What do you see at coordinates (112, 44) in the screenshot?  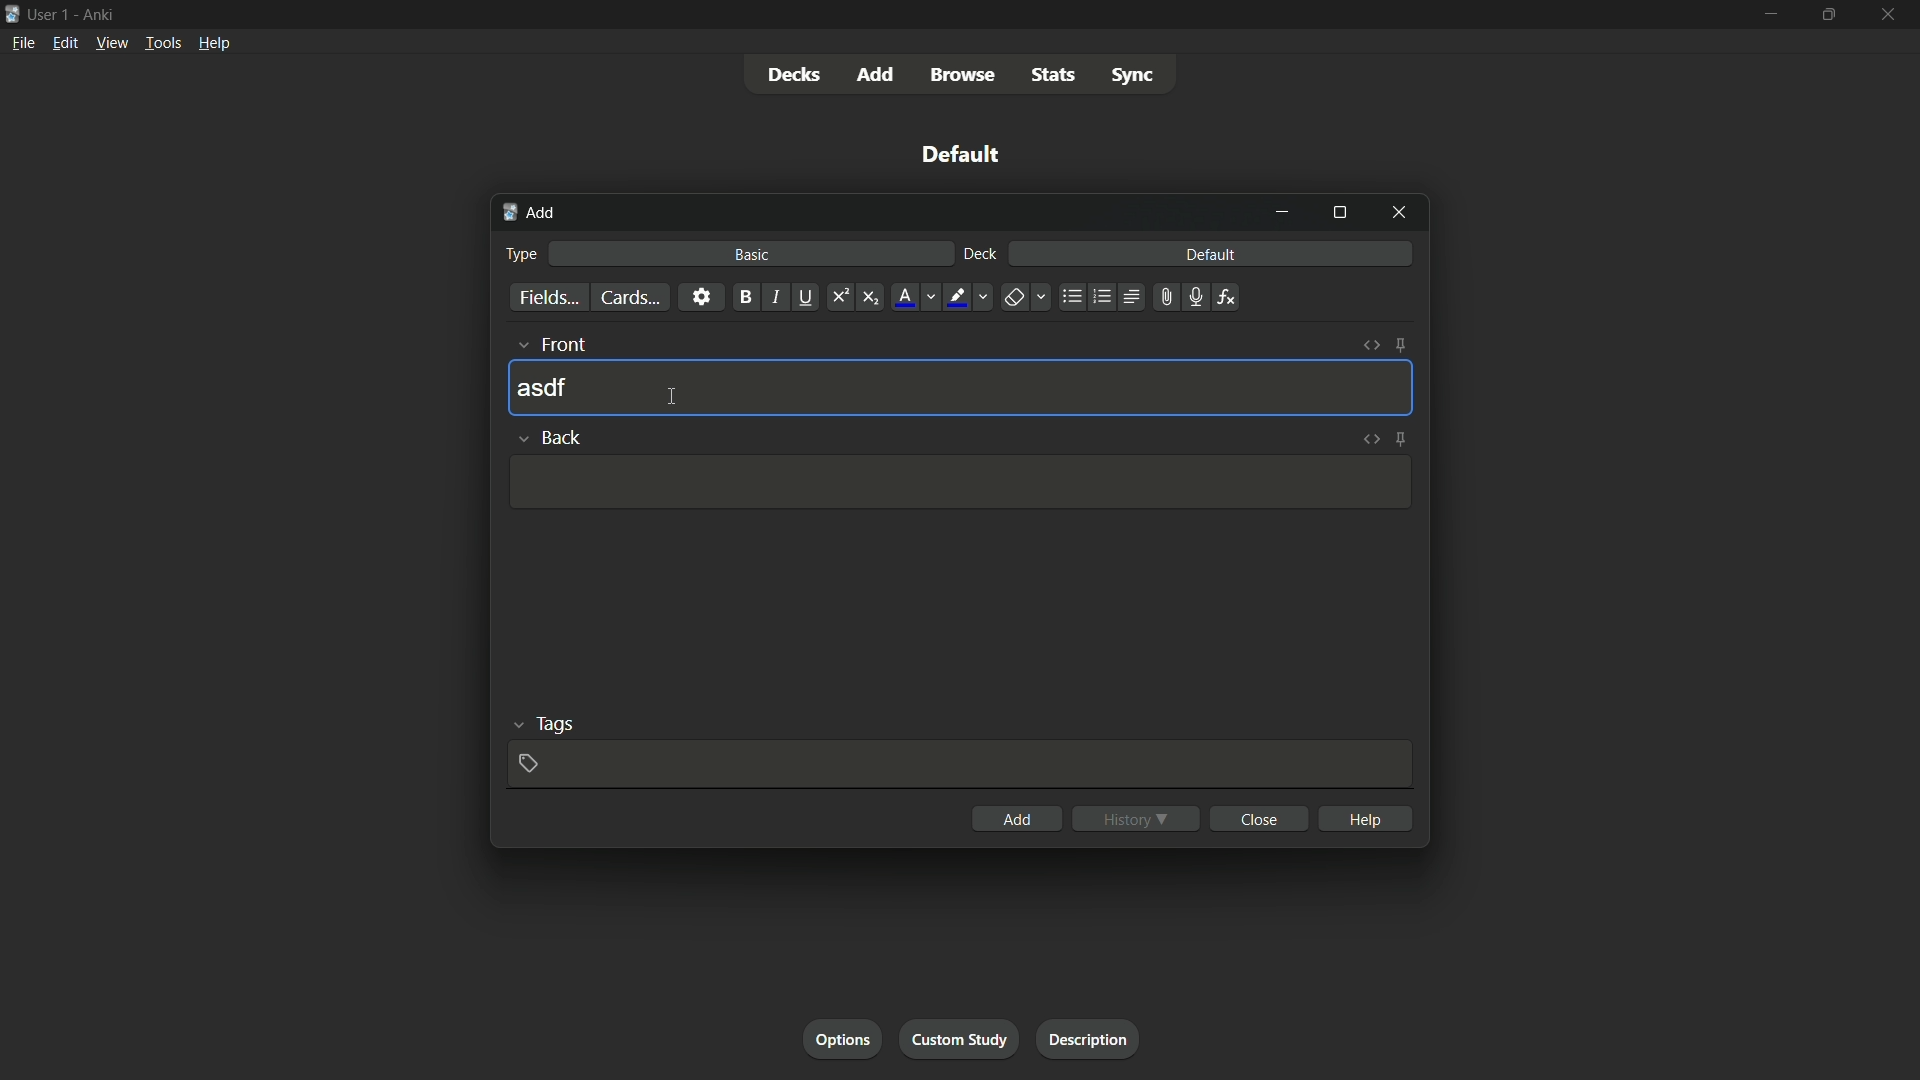 I see `view` at bounding box center [112, 44].